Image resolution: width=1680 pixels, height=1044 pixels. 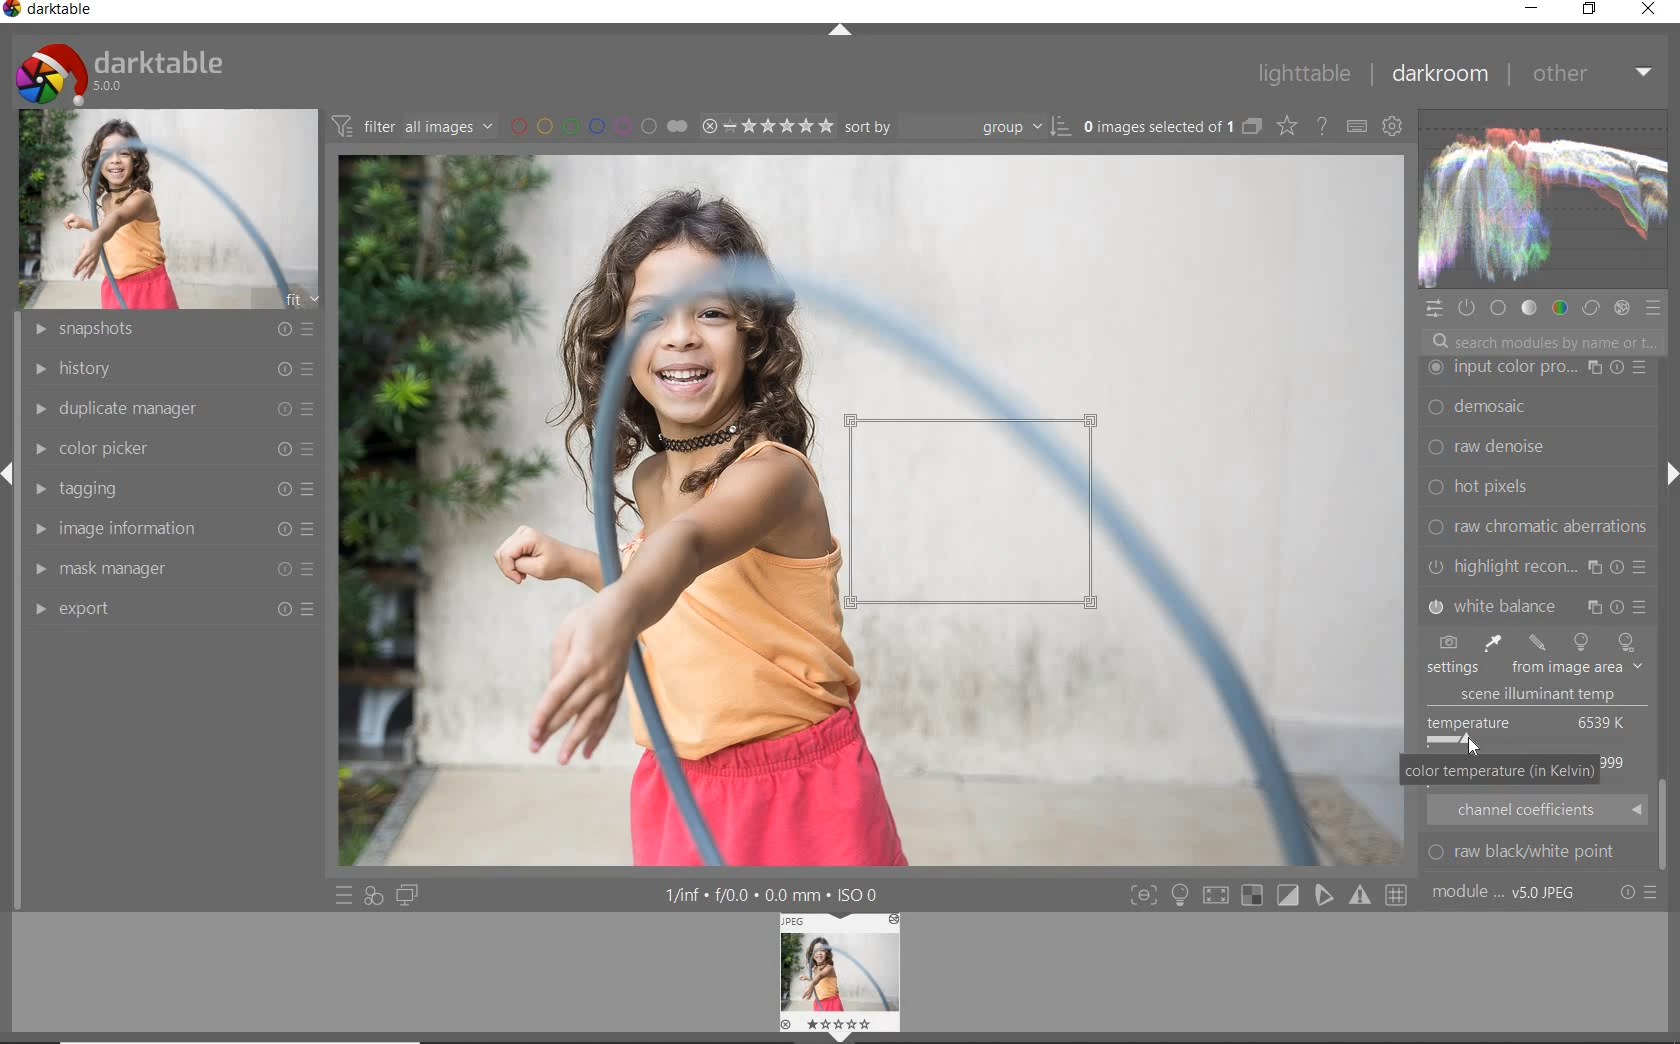 What do you see at coordinates (873, 511) in the screenshot?
I see `image selected` at bounding box center [873, 511].